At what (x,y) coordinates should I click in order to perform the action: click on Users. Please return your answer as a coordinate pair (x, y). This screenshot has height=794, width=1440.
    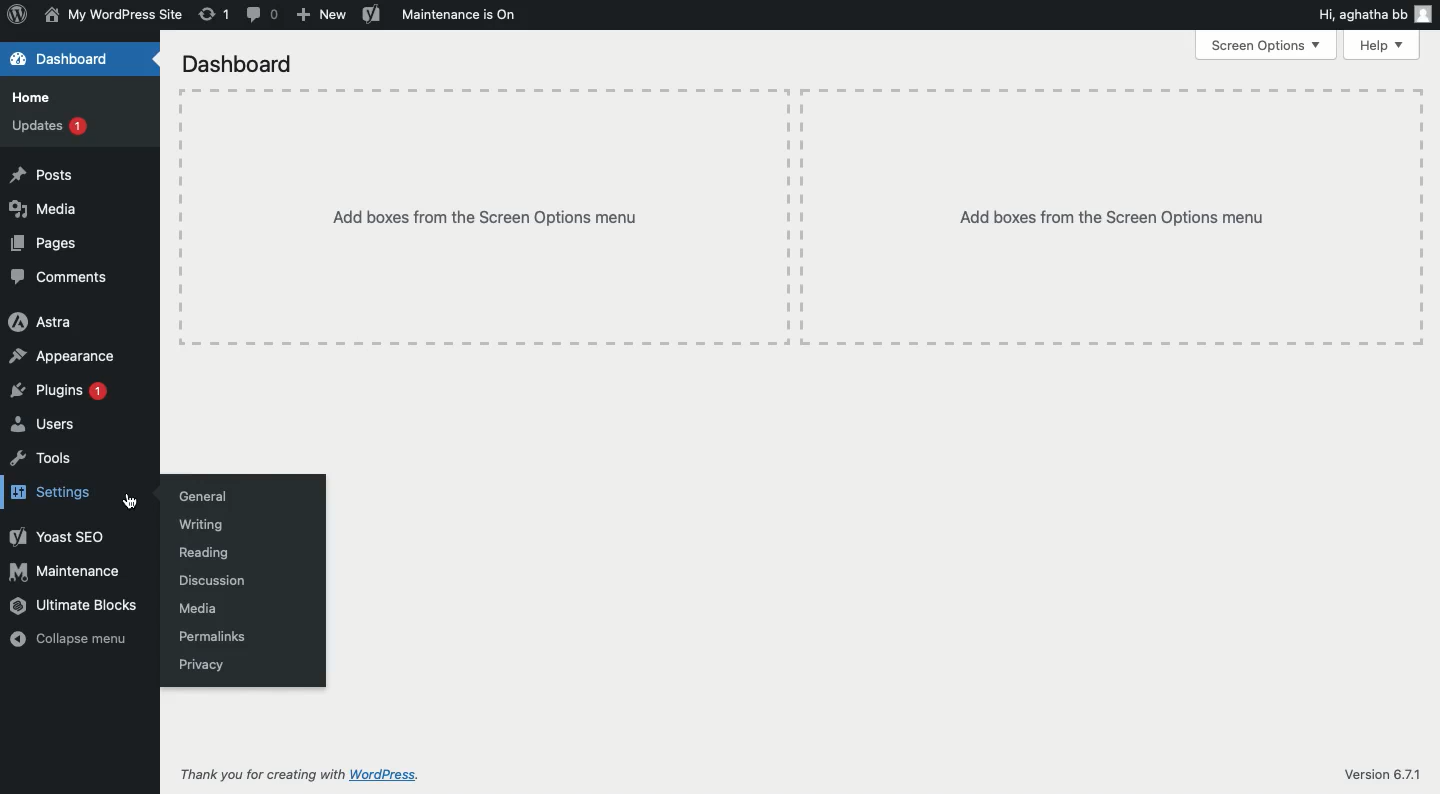
    Looking at the image, I should click on (46, 423).